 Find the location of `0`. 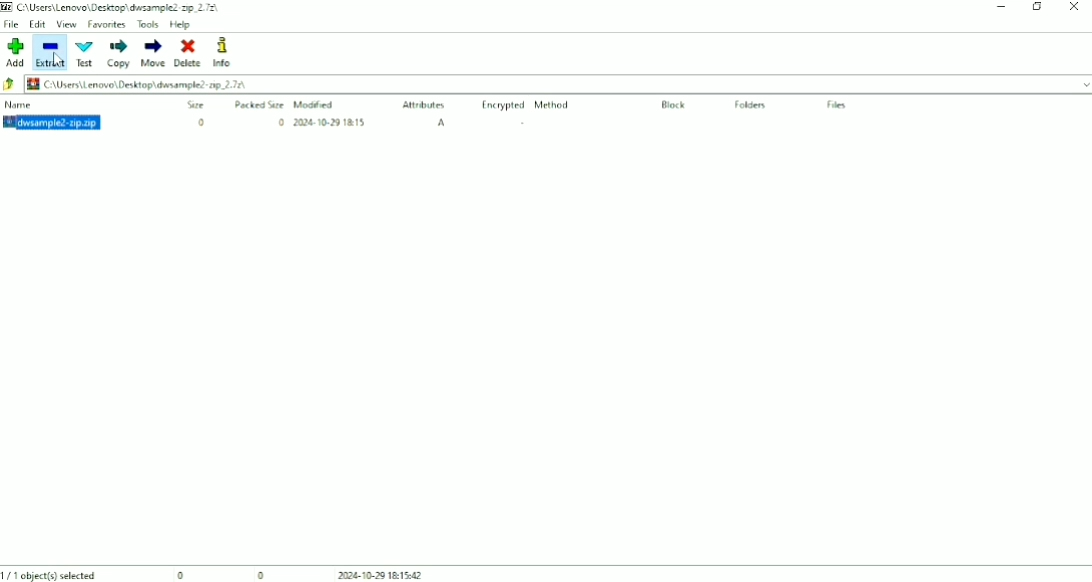

0 is located at coordinates (199, 122).